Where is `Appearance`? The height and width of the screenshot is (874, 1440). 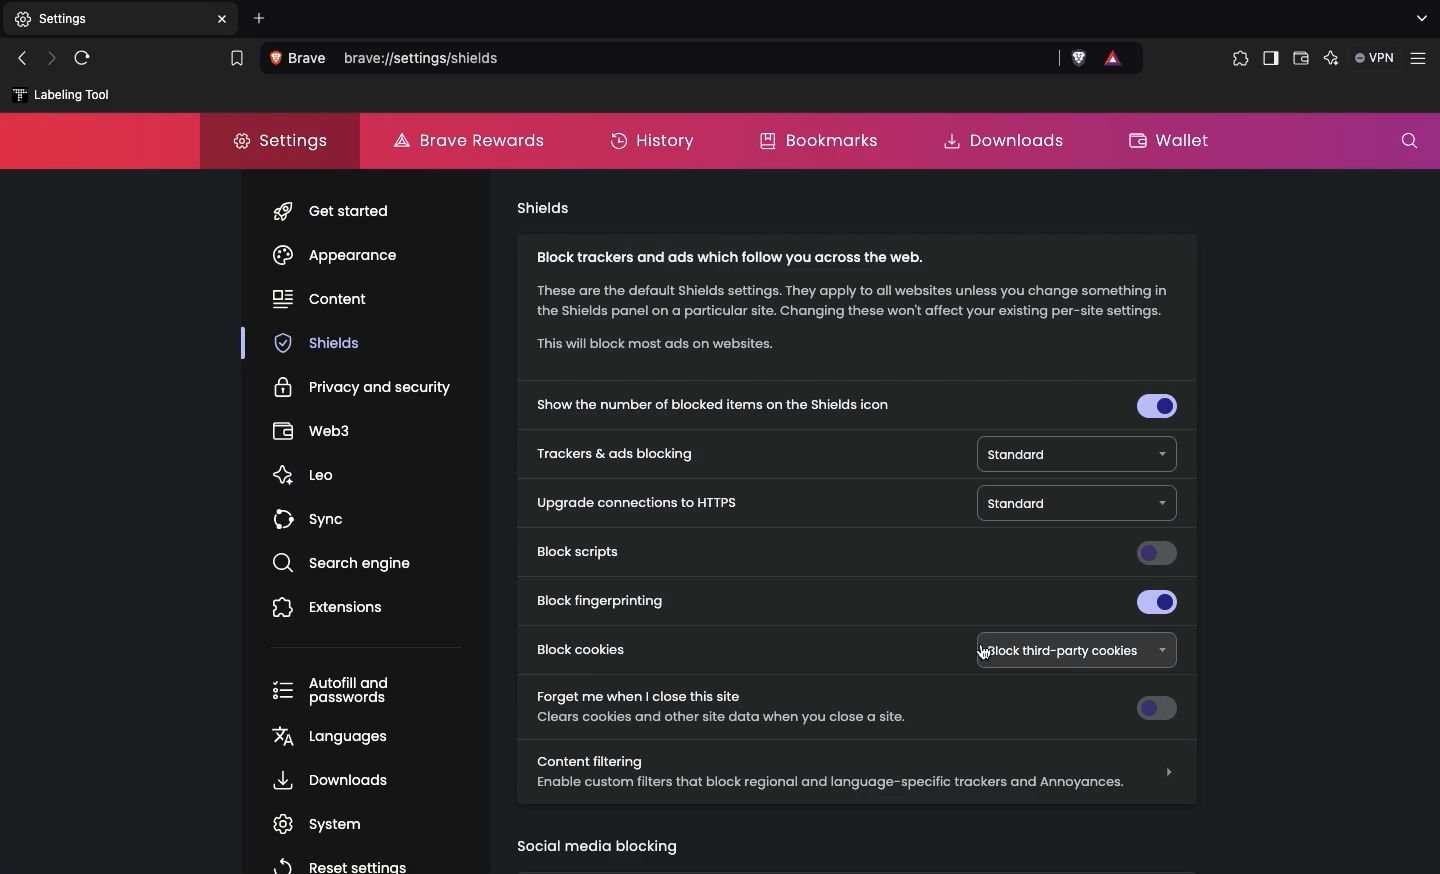
Appearance is located at coordinates (338, 254).